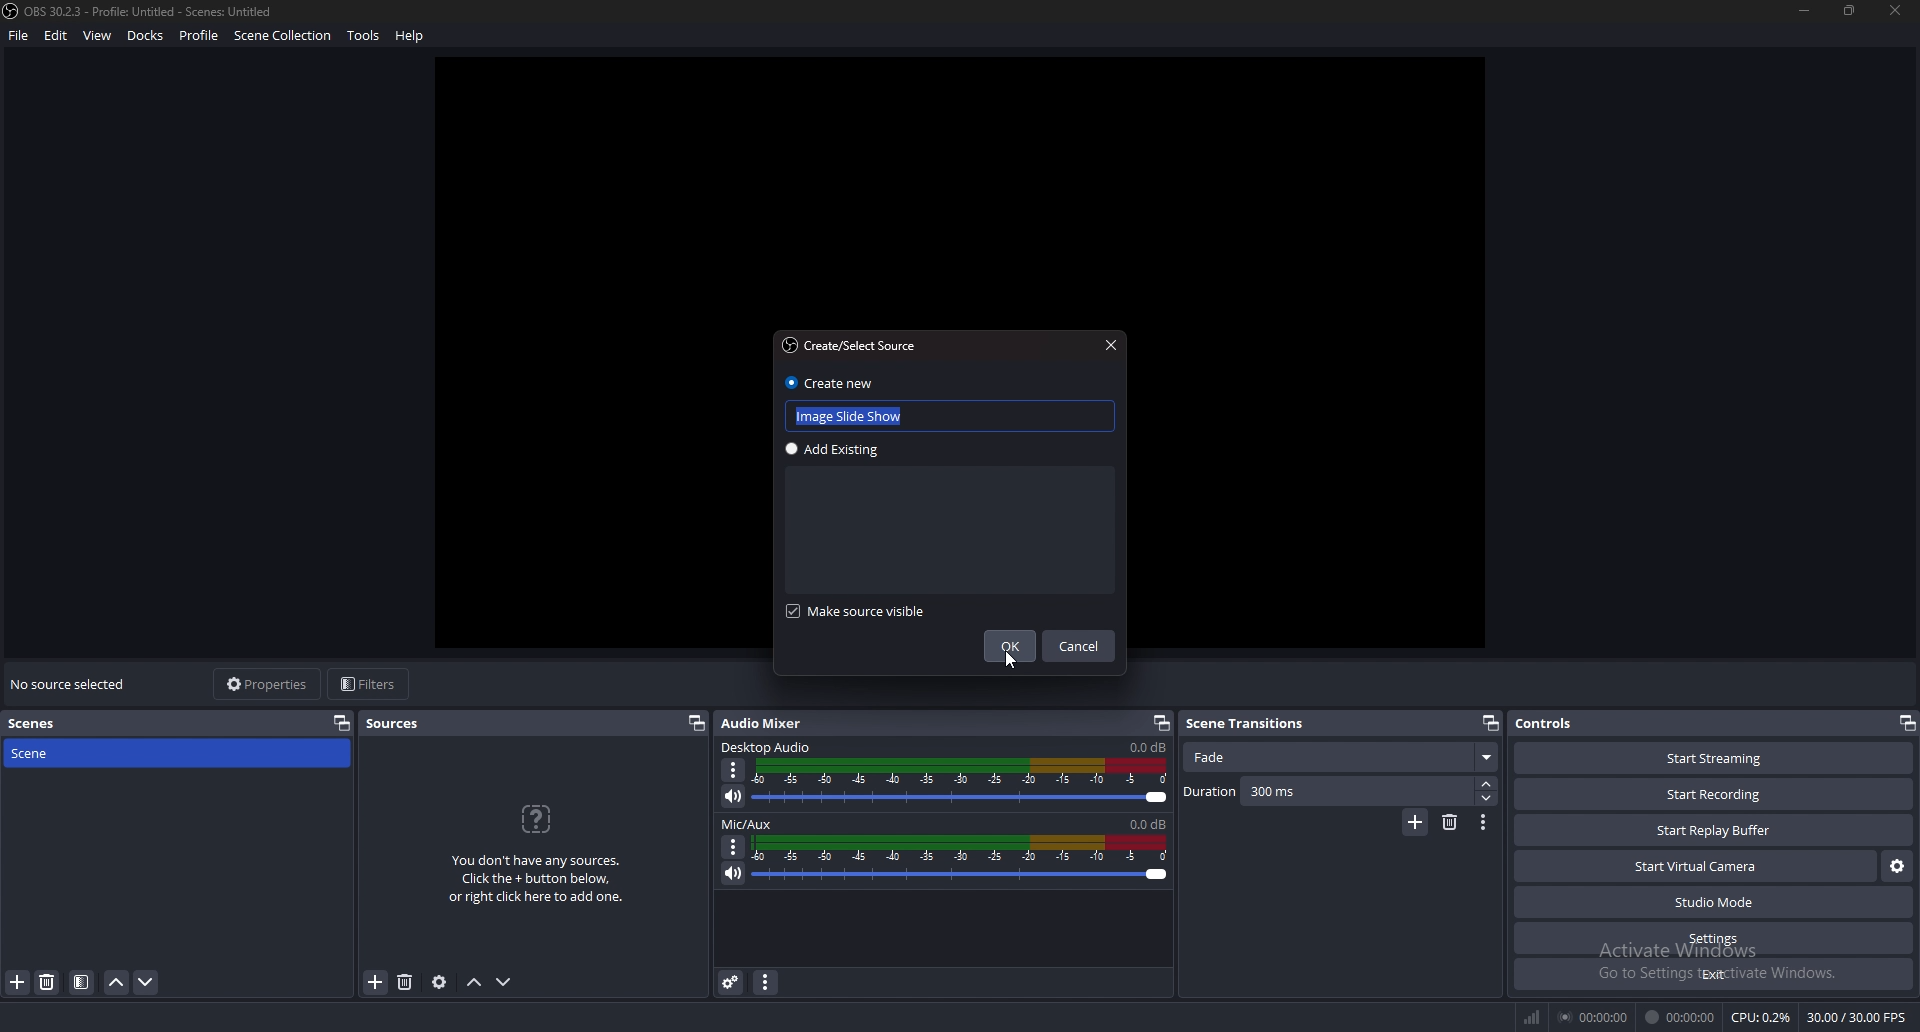  What do you see at coordinates (475, 981) in the screenshot?
I see `move source up` at bounding box center [475, 981].